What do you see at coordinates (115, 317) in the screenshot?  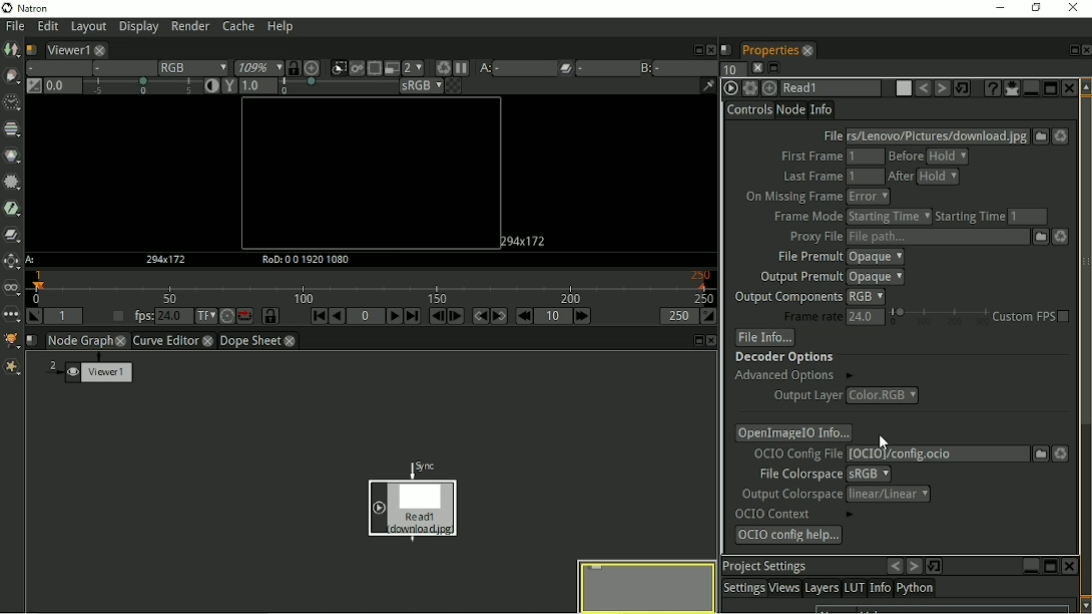 I see `Set playback frame` at bounding box center [115, 317].